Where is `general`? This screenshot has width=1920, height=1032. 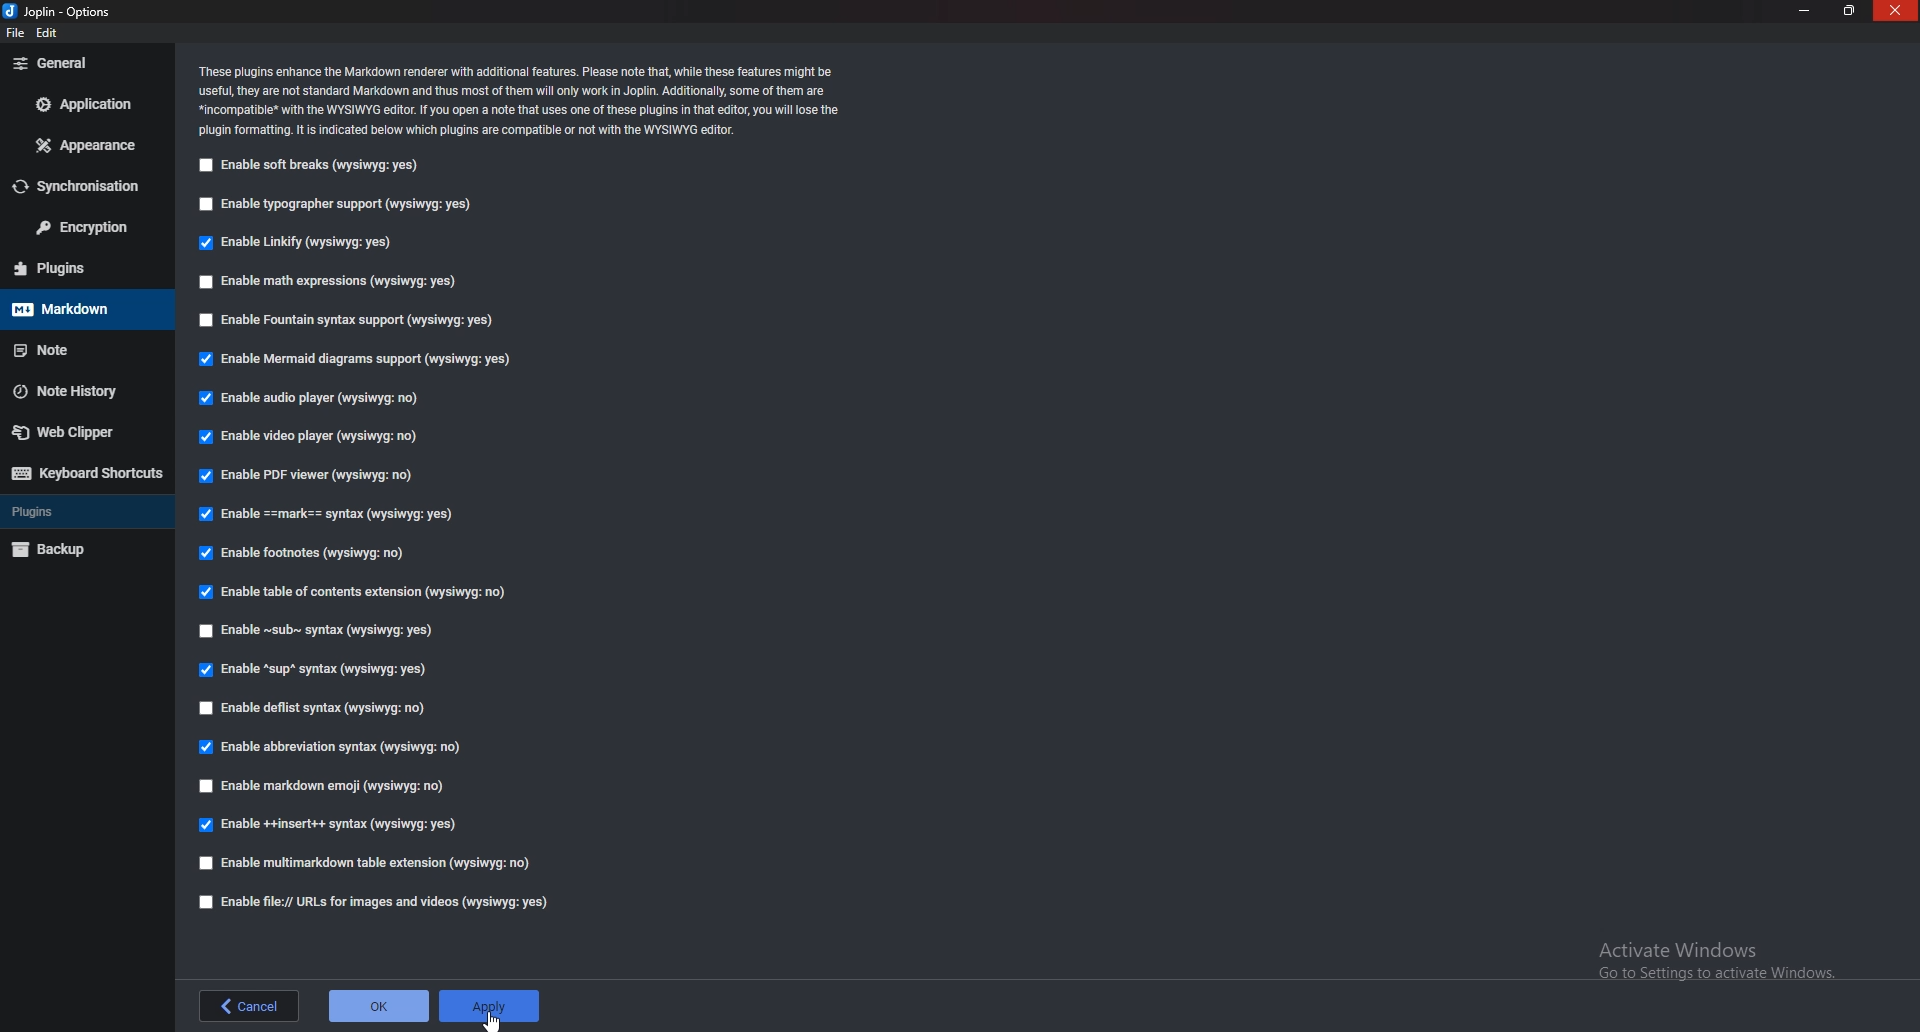 general is located at coordinates (82, 64).